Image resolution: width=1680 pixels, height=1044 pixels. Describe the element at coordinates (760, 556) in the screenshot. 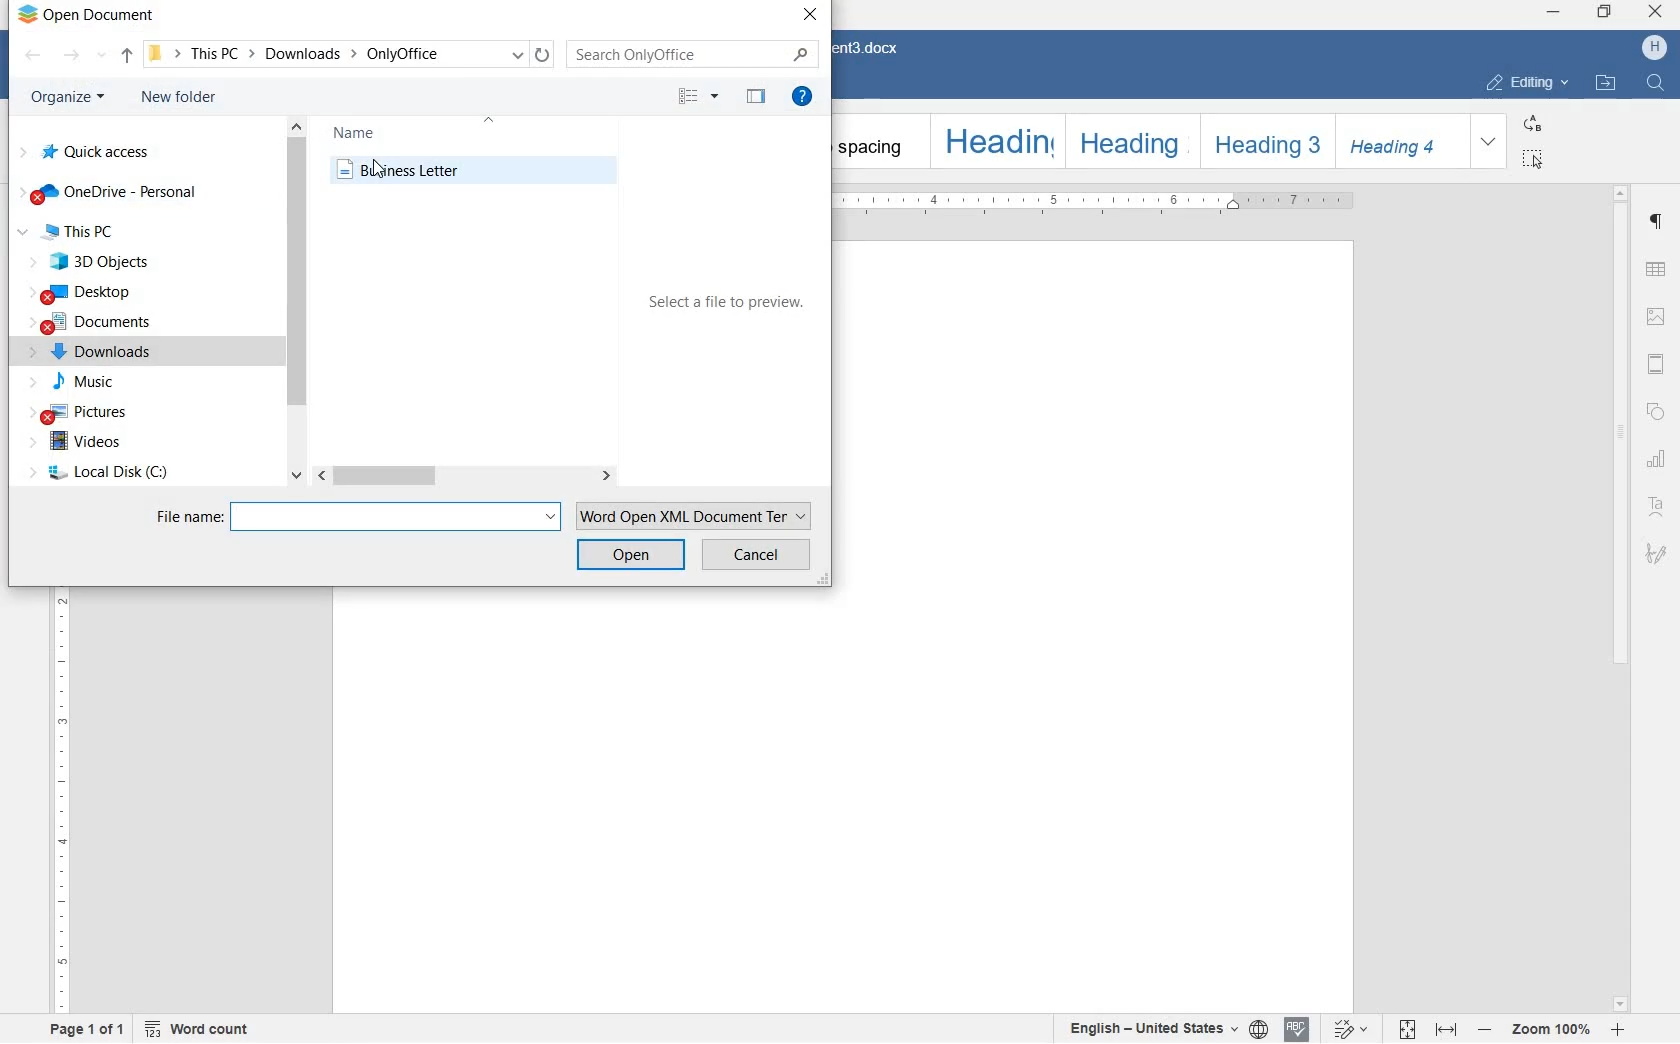

I see `cancel` at that location.